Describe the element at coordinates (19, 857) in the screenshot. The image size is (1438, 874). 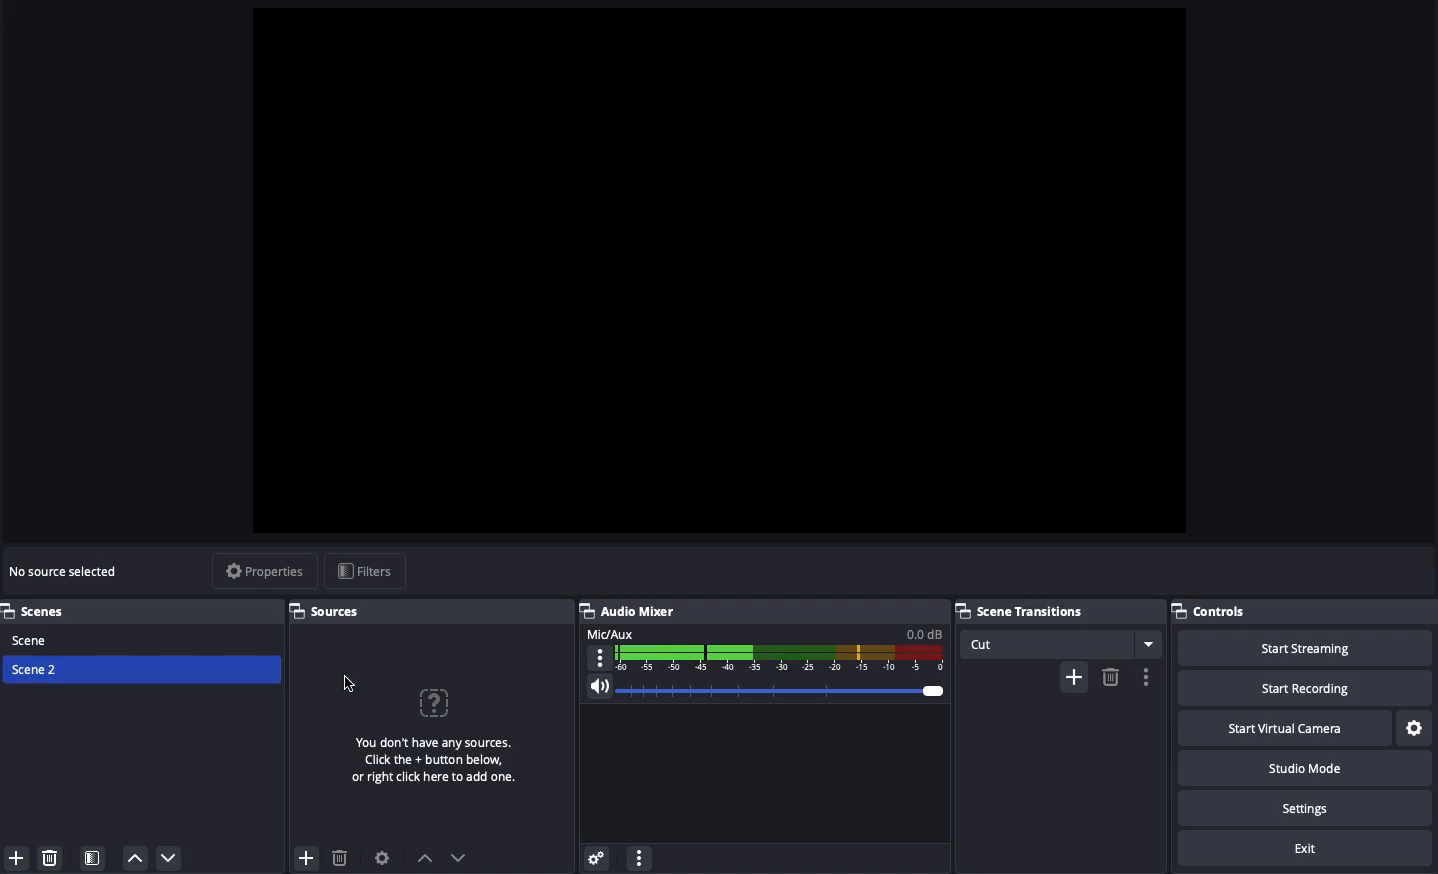
I see `Add` at that location.